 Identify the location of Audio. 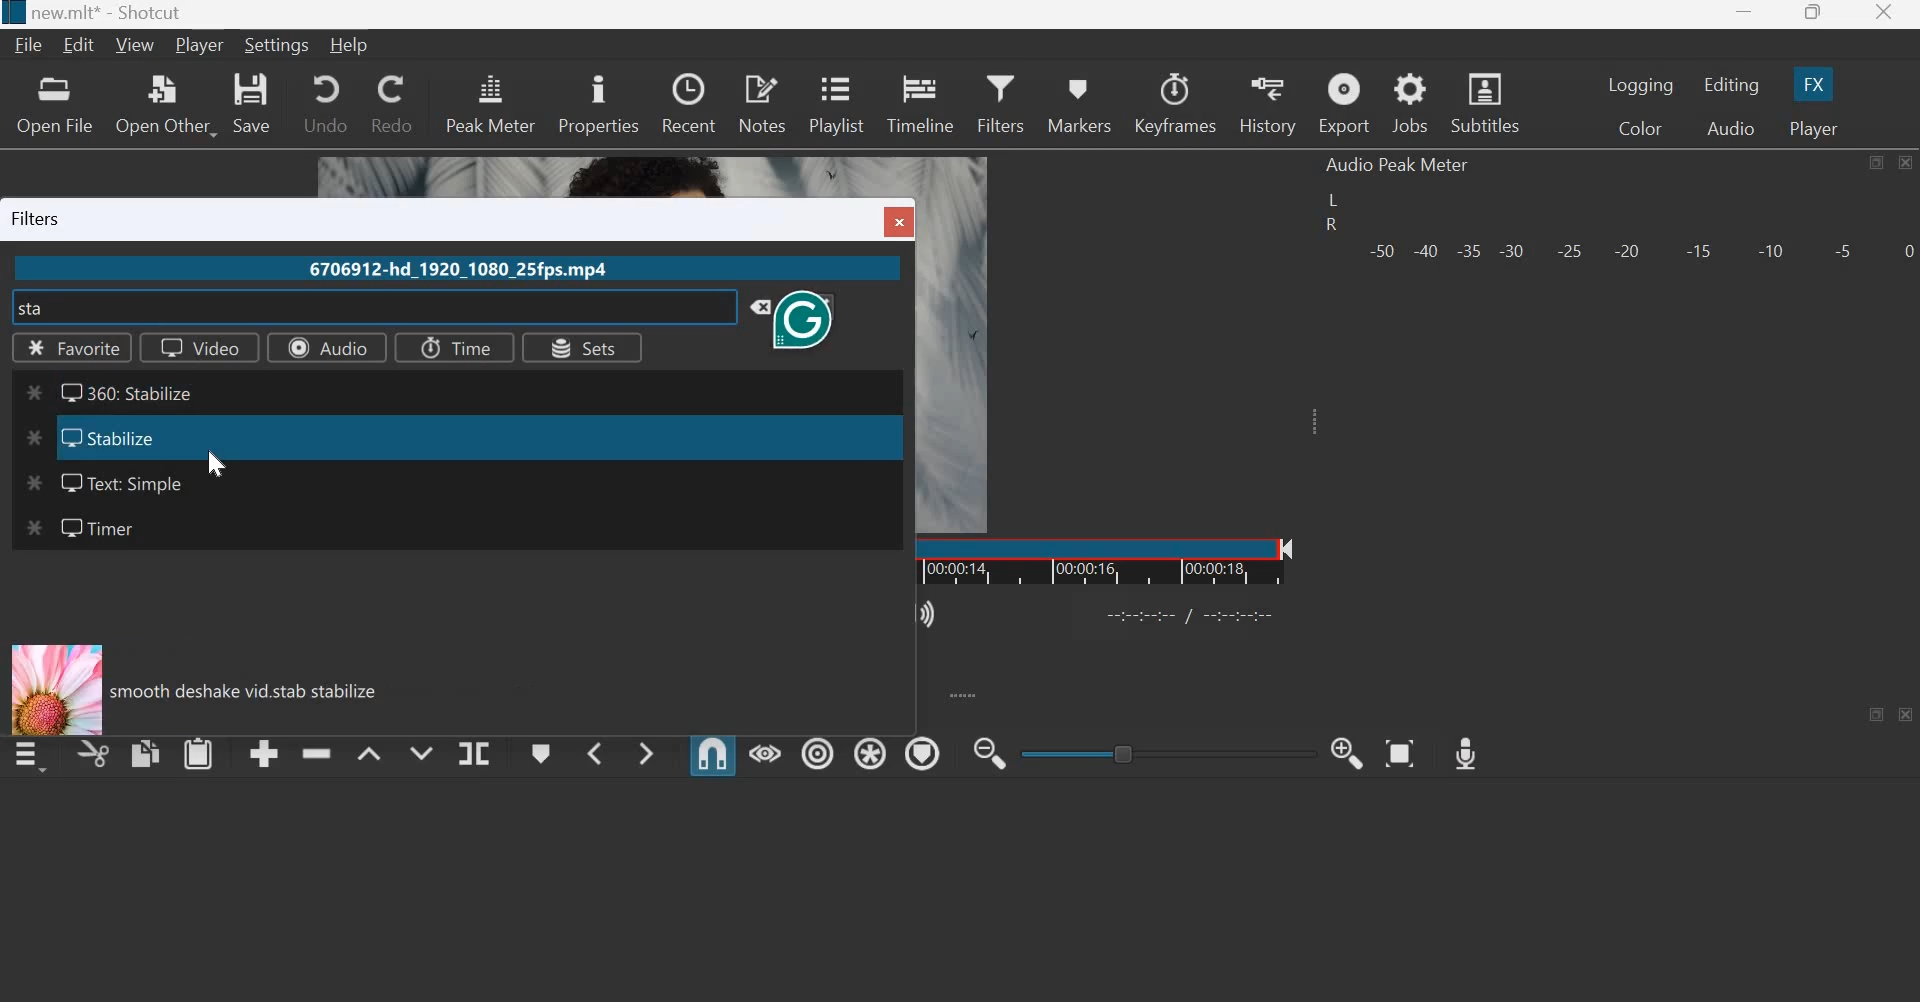
(1732, 127).